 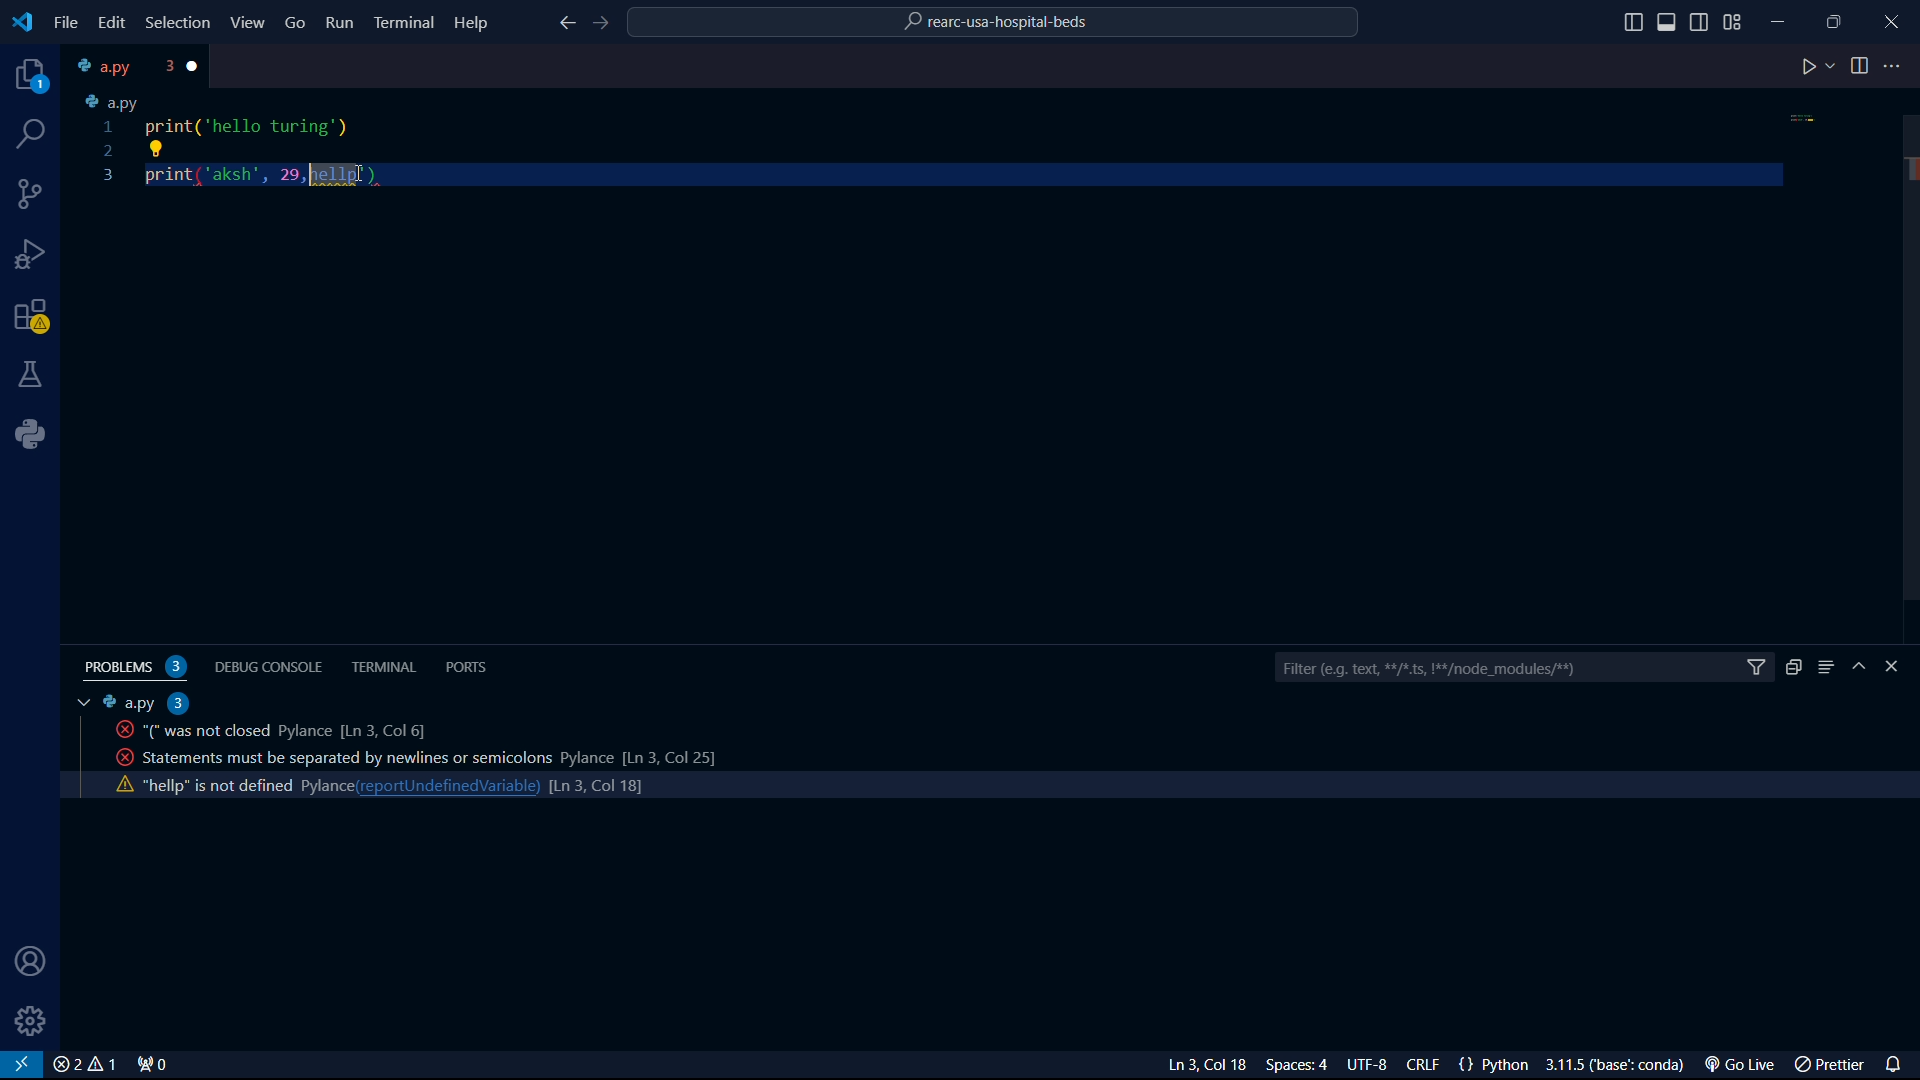 What do you see at coordinates (1837, 21) in the screenshot?
I see `maximize` at bounding box center [1837, 21].